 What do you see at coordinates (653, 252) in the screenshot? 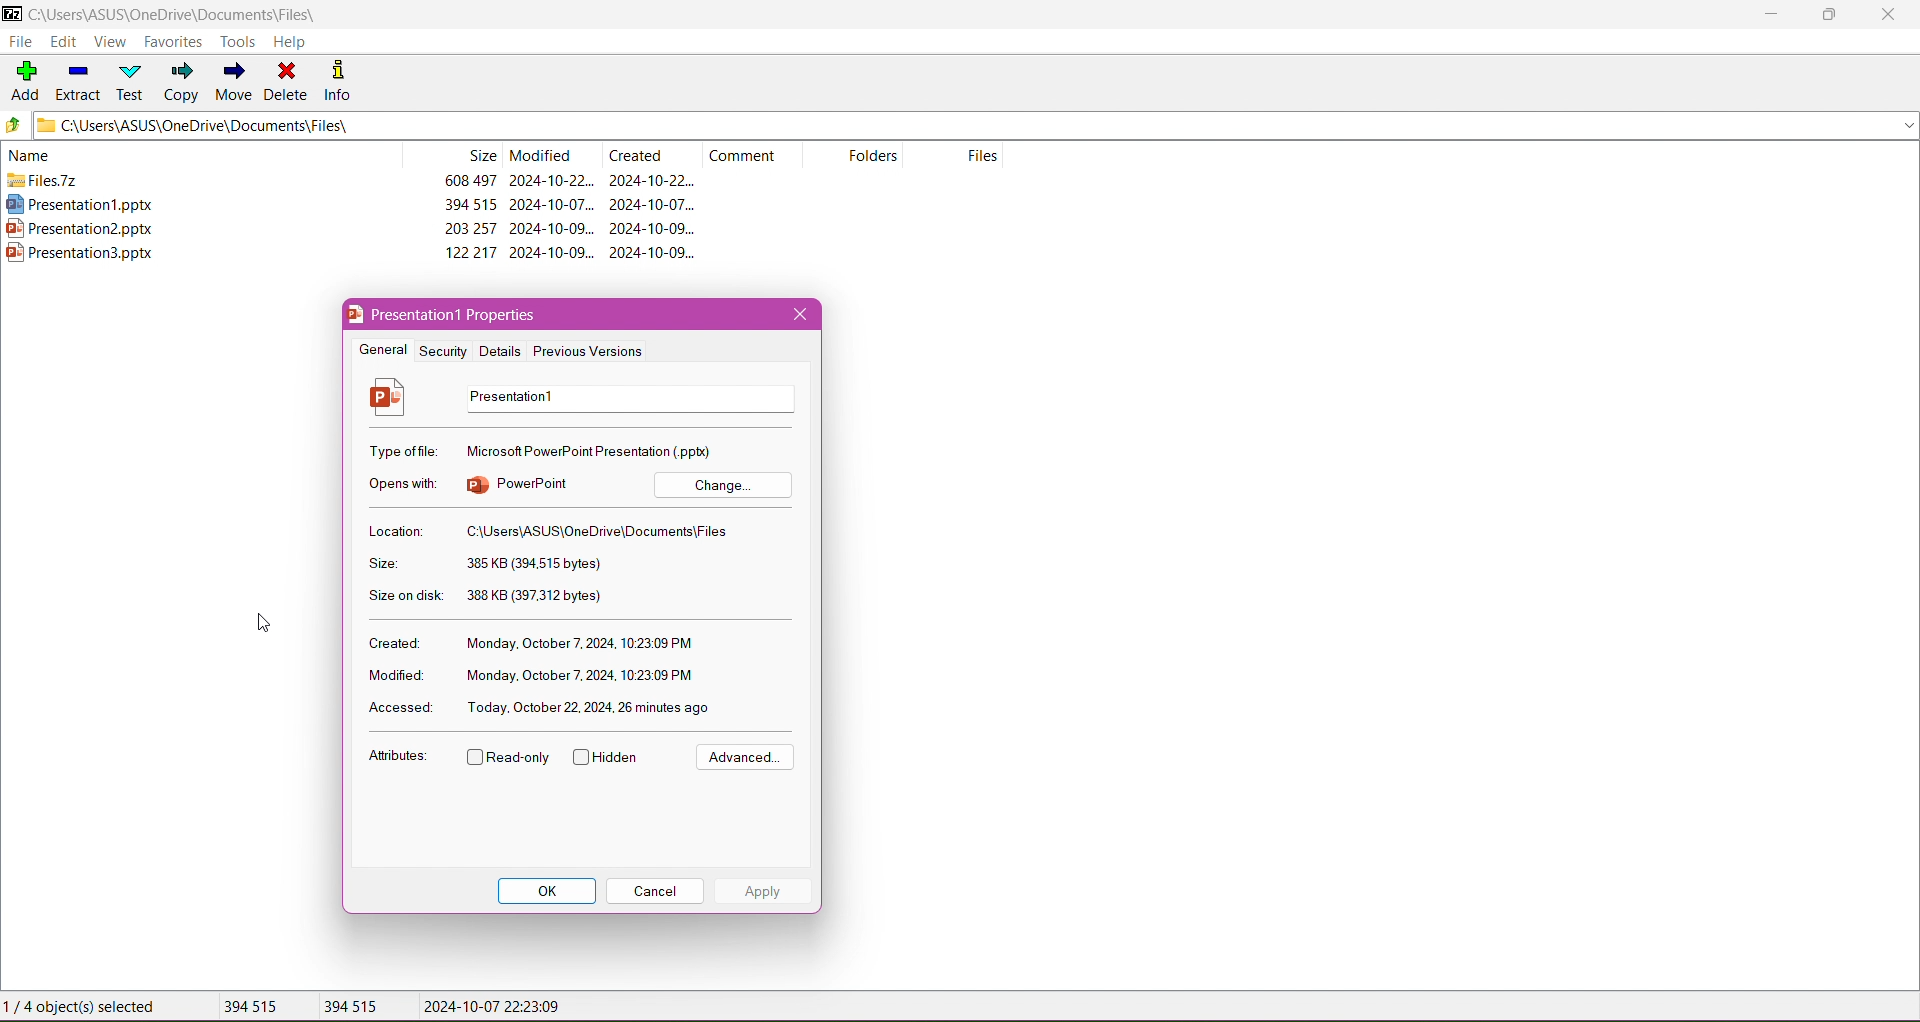
I see `2024-10-09` at bounding box center [653, 252].